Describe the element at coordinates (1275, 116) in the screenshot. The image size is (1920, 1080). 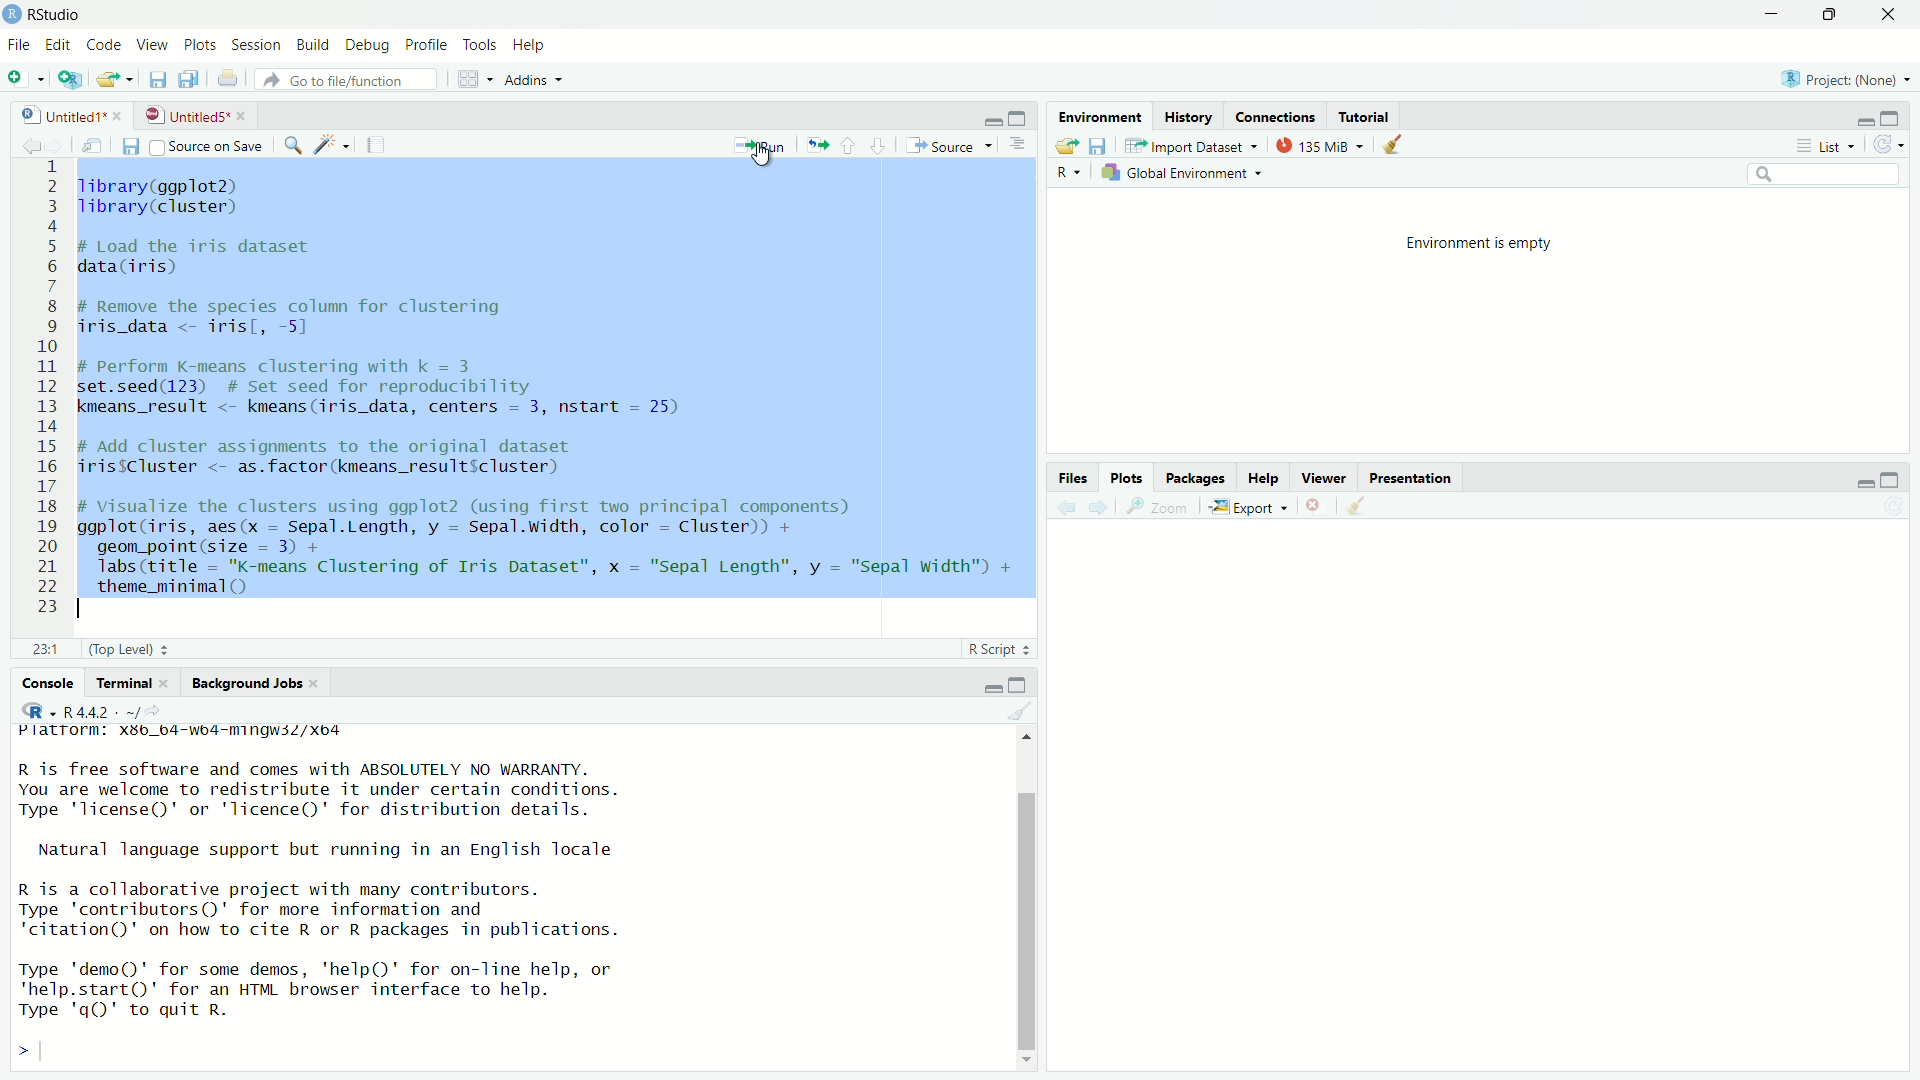
I see `Connections` at that location.